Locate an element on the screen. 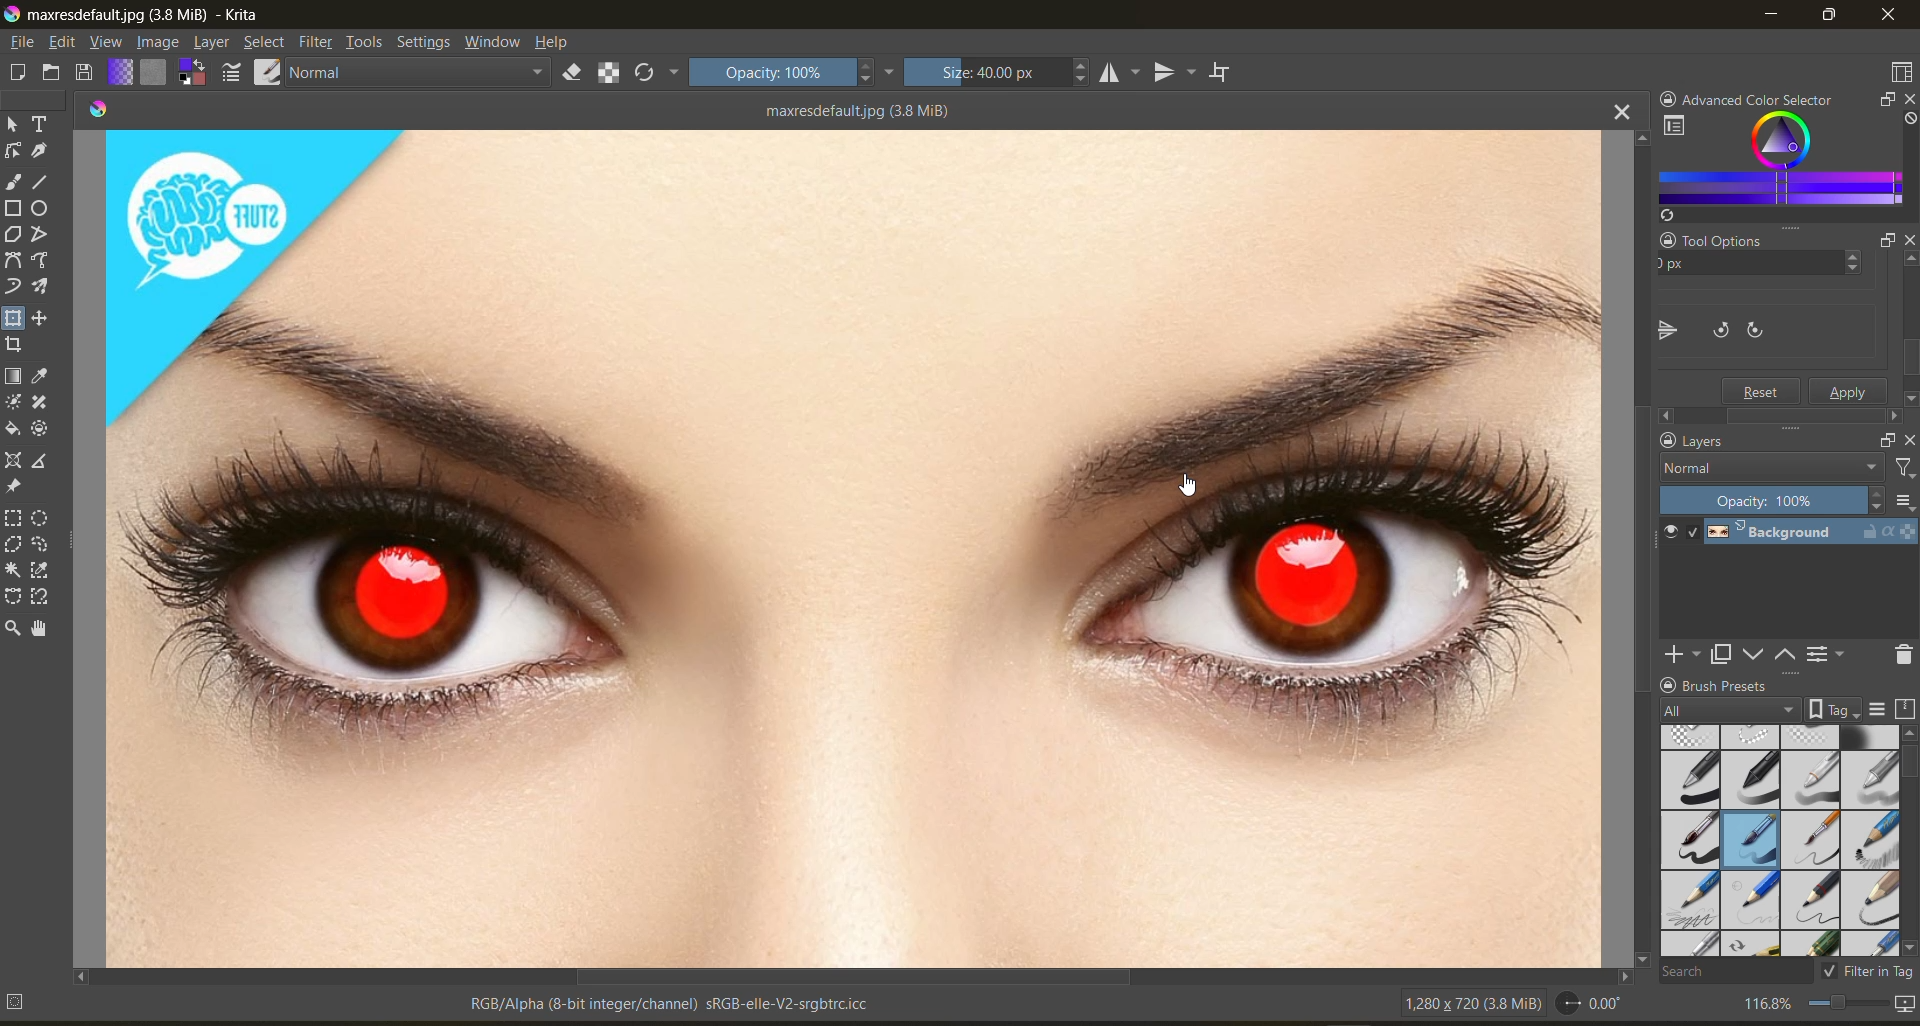 This screenshot has width=1920, height=1026. opacity is located at coordinates (793, 75).